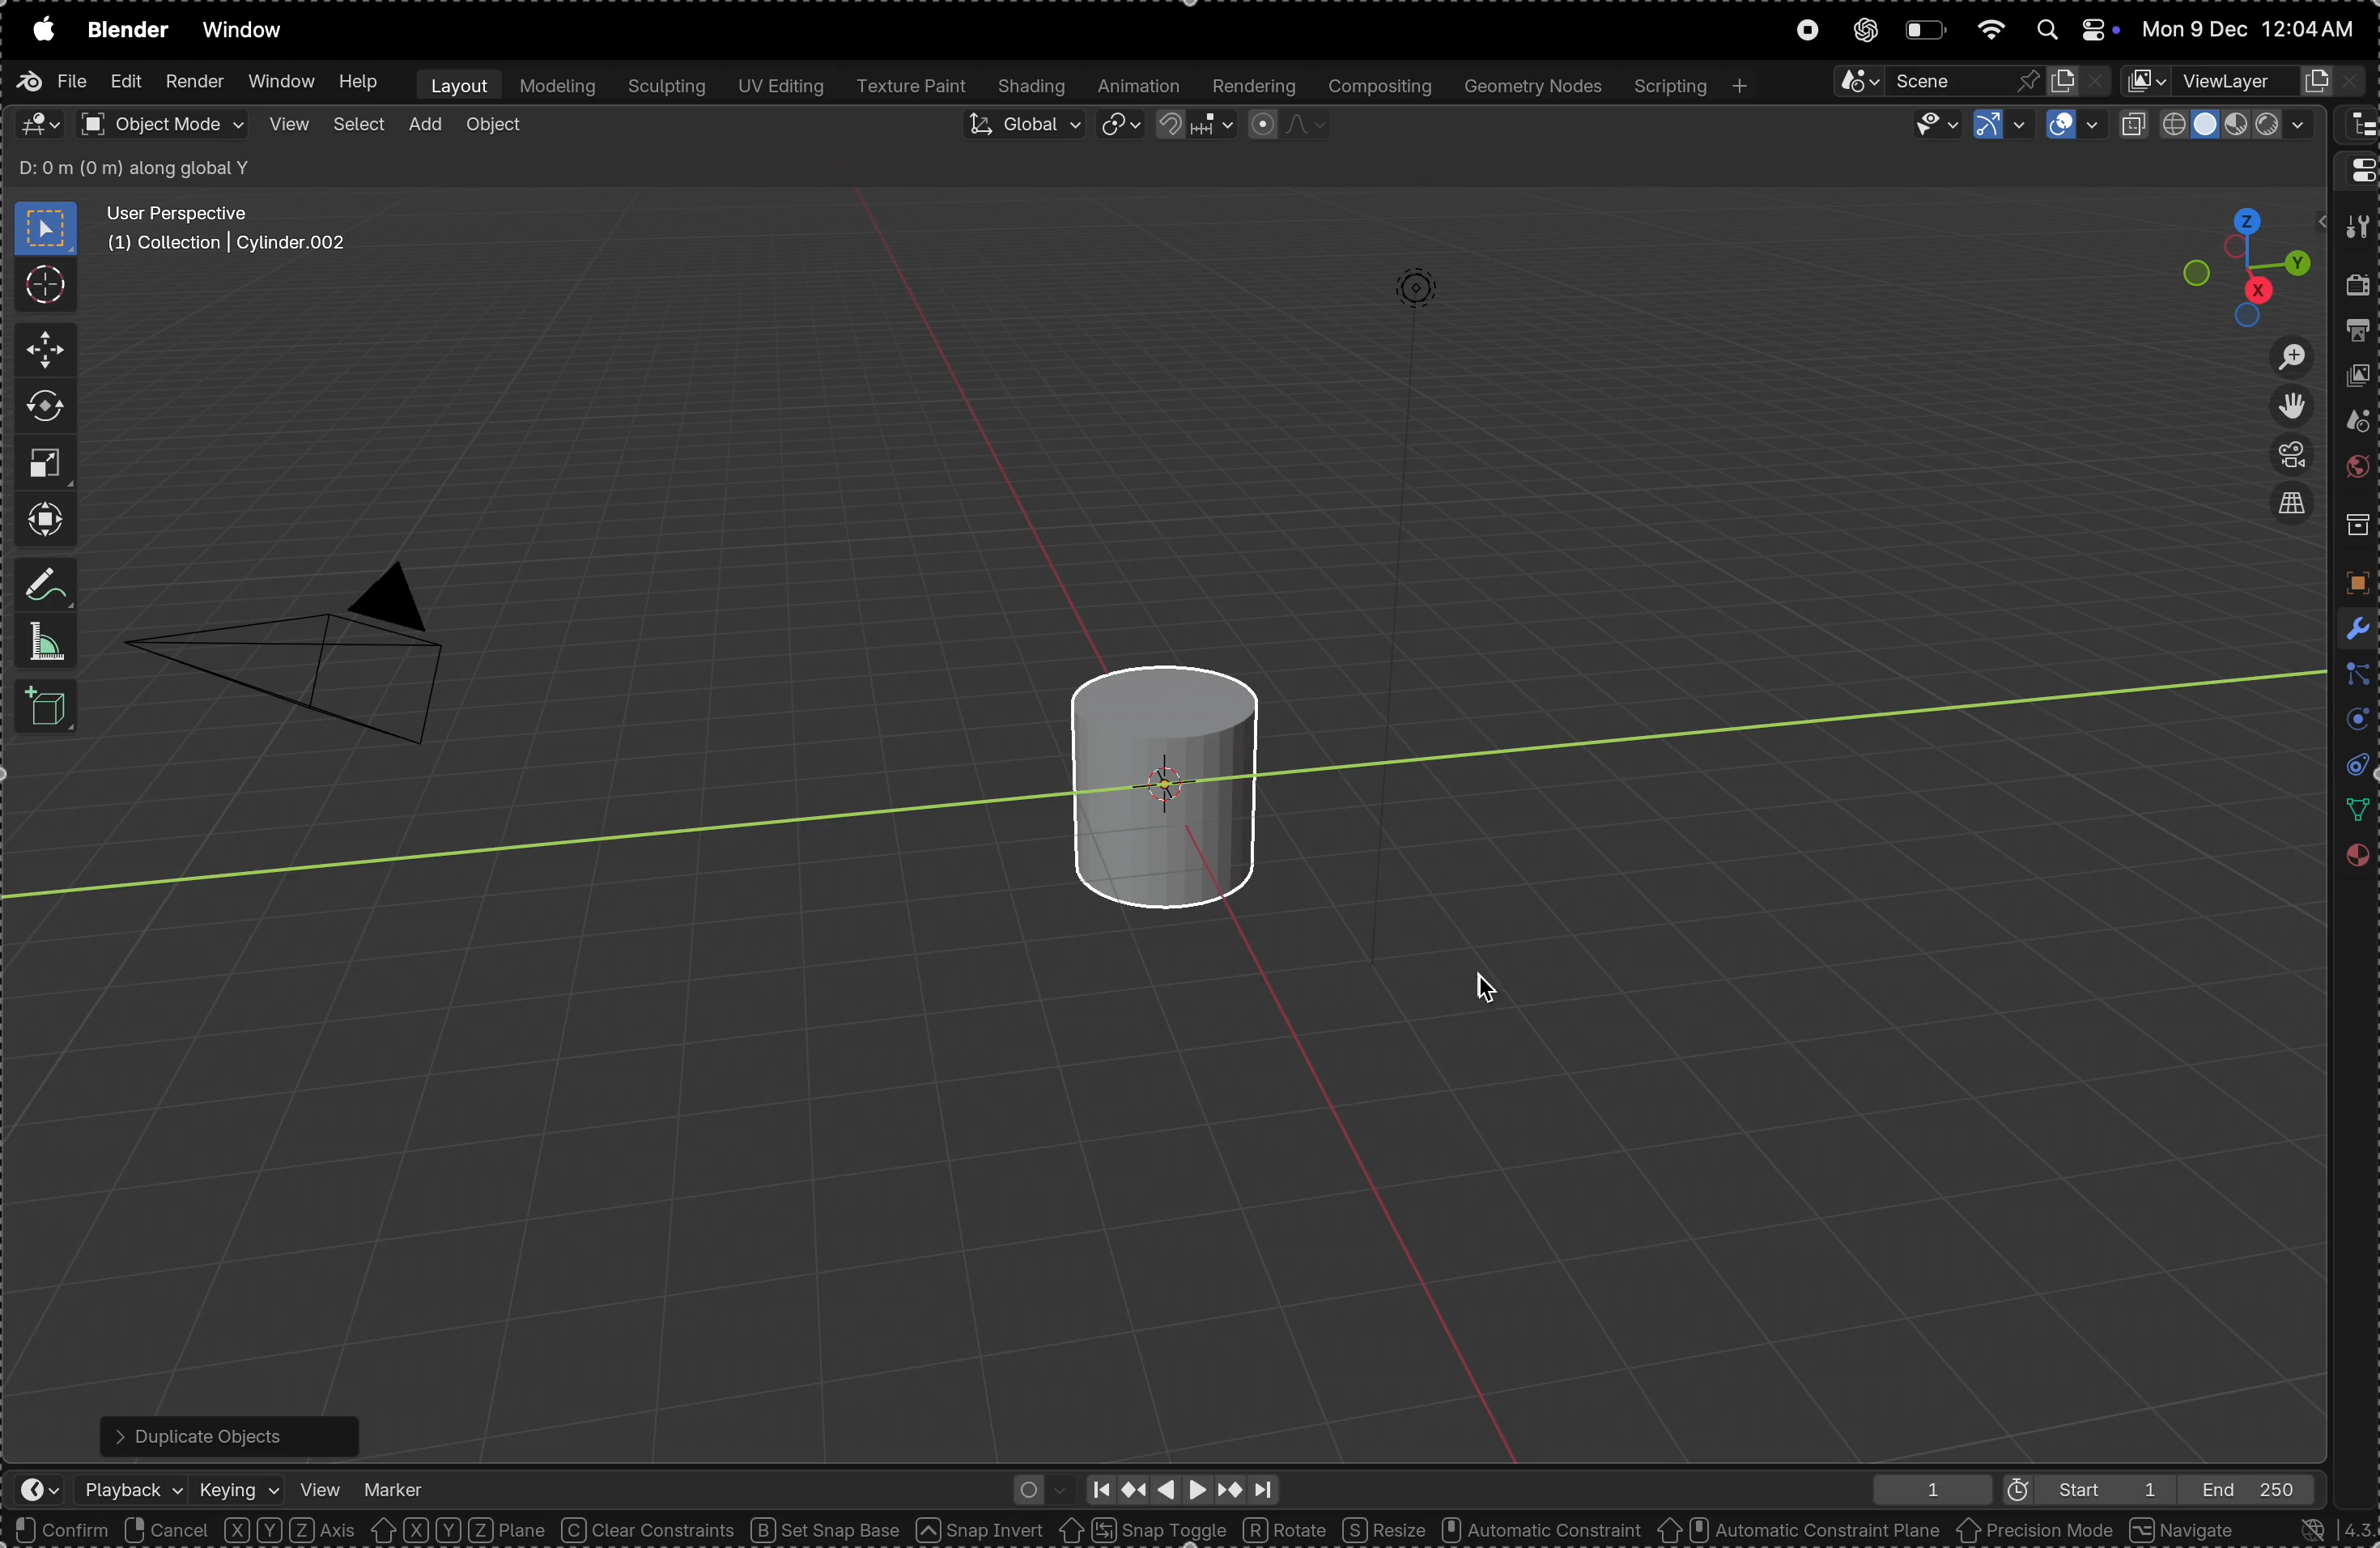 The width and height of the screenshot is (2380, 1548). I want to click on precision mode, so click(2036, 1533).